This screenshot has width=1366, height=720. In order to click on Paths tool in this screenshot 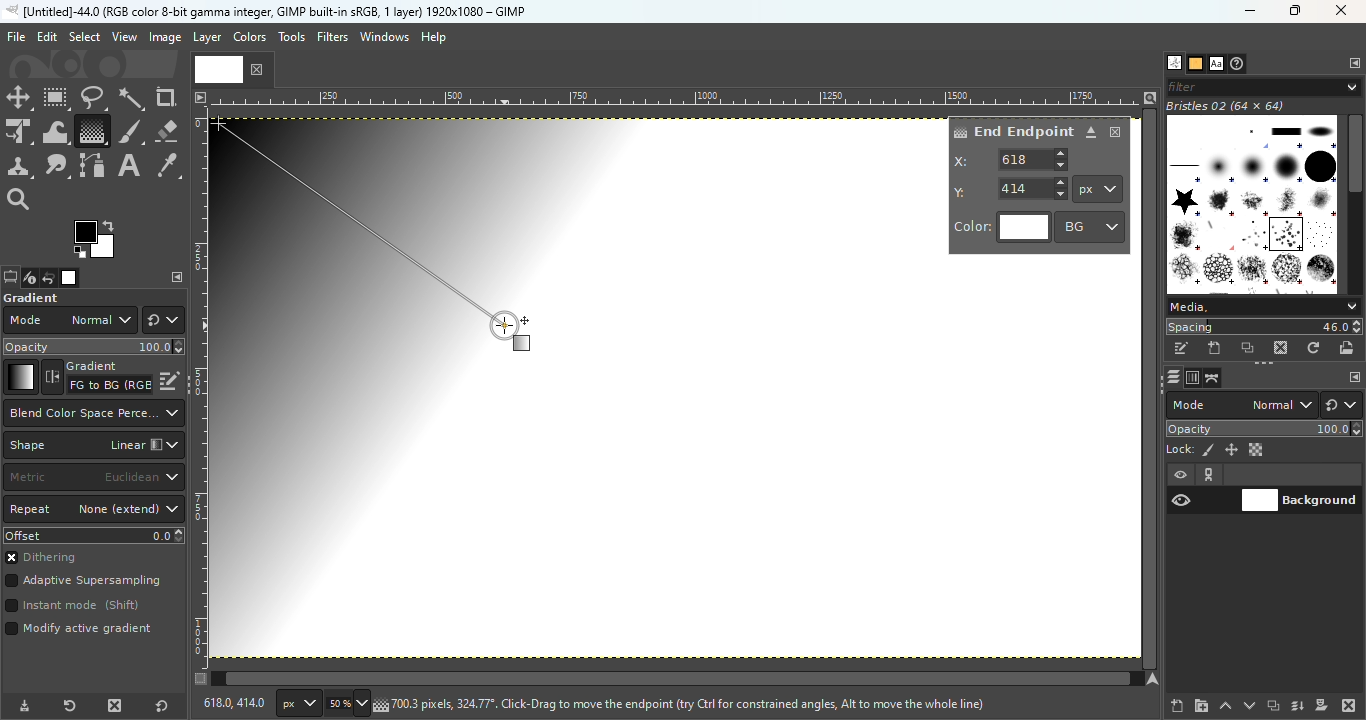, I will do `click(93, 166)`.